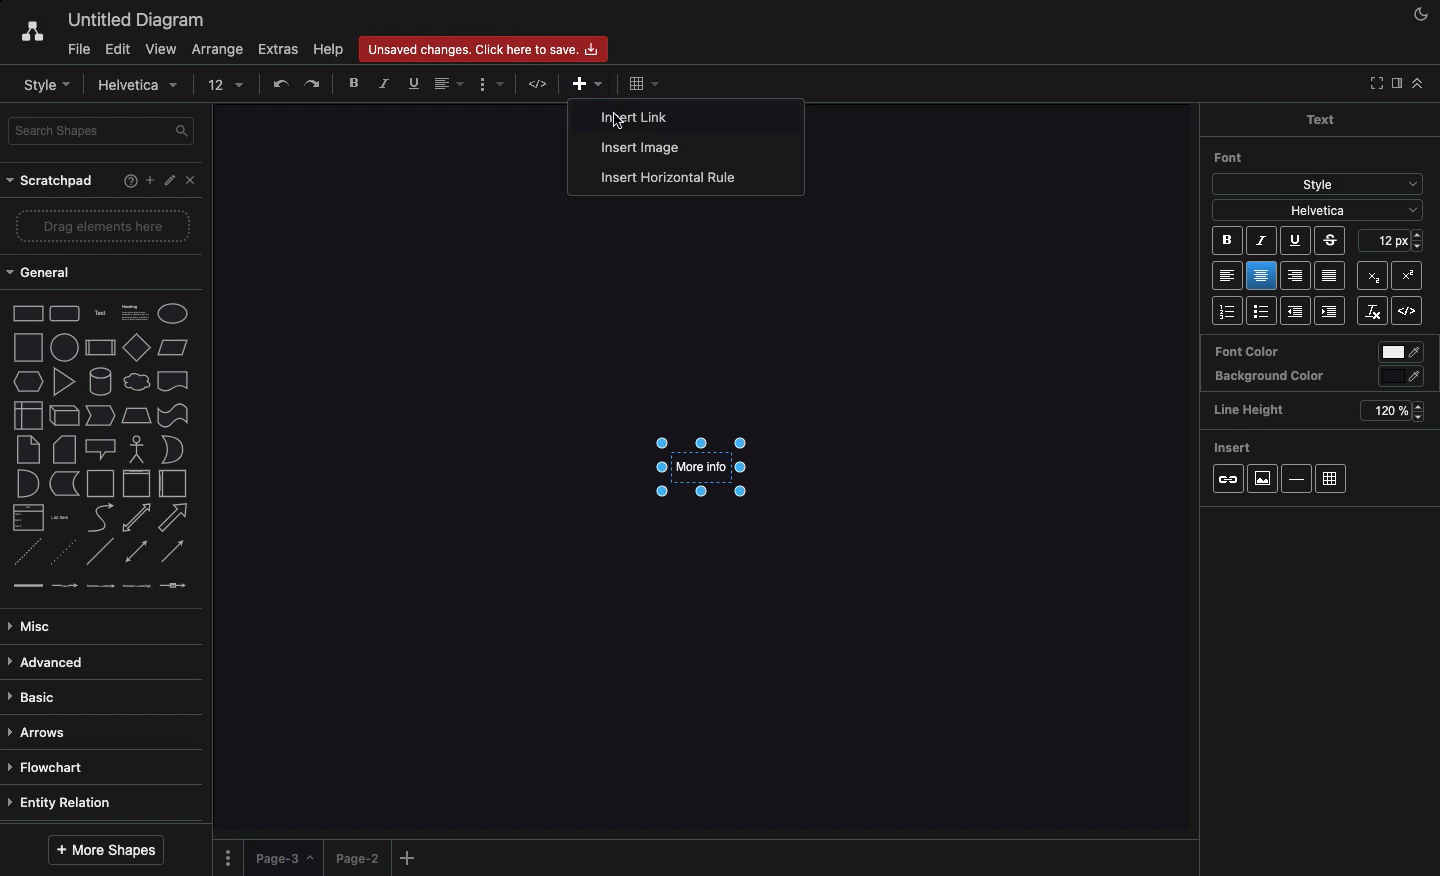  I want to click on container, so click(100, 484).